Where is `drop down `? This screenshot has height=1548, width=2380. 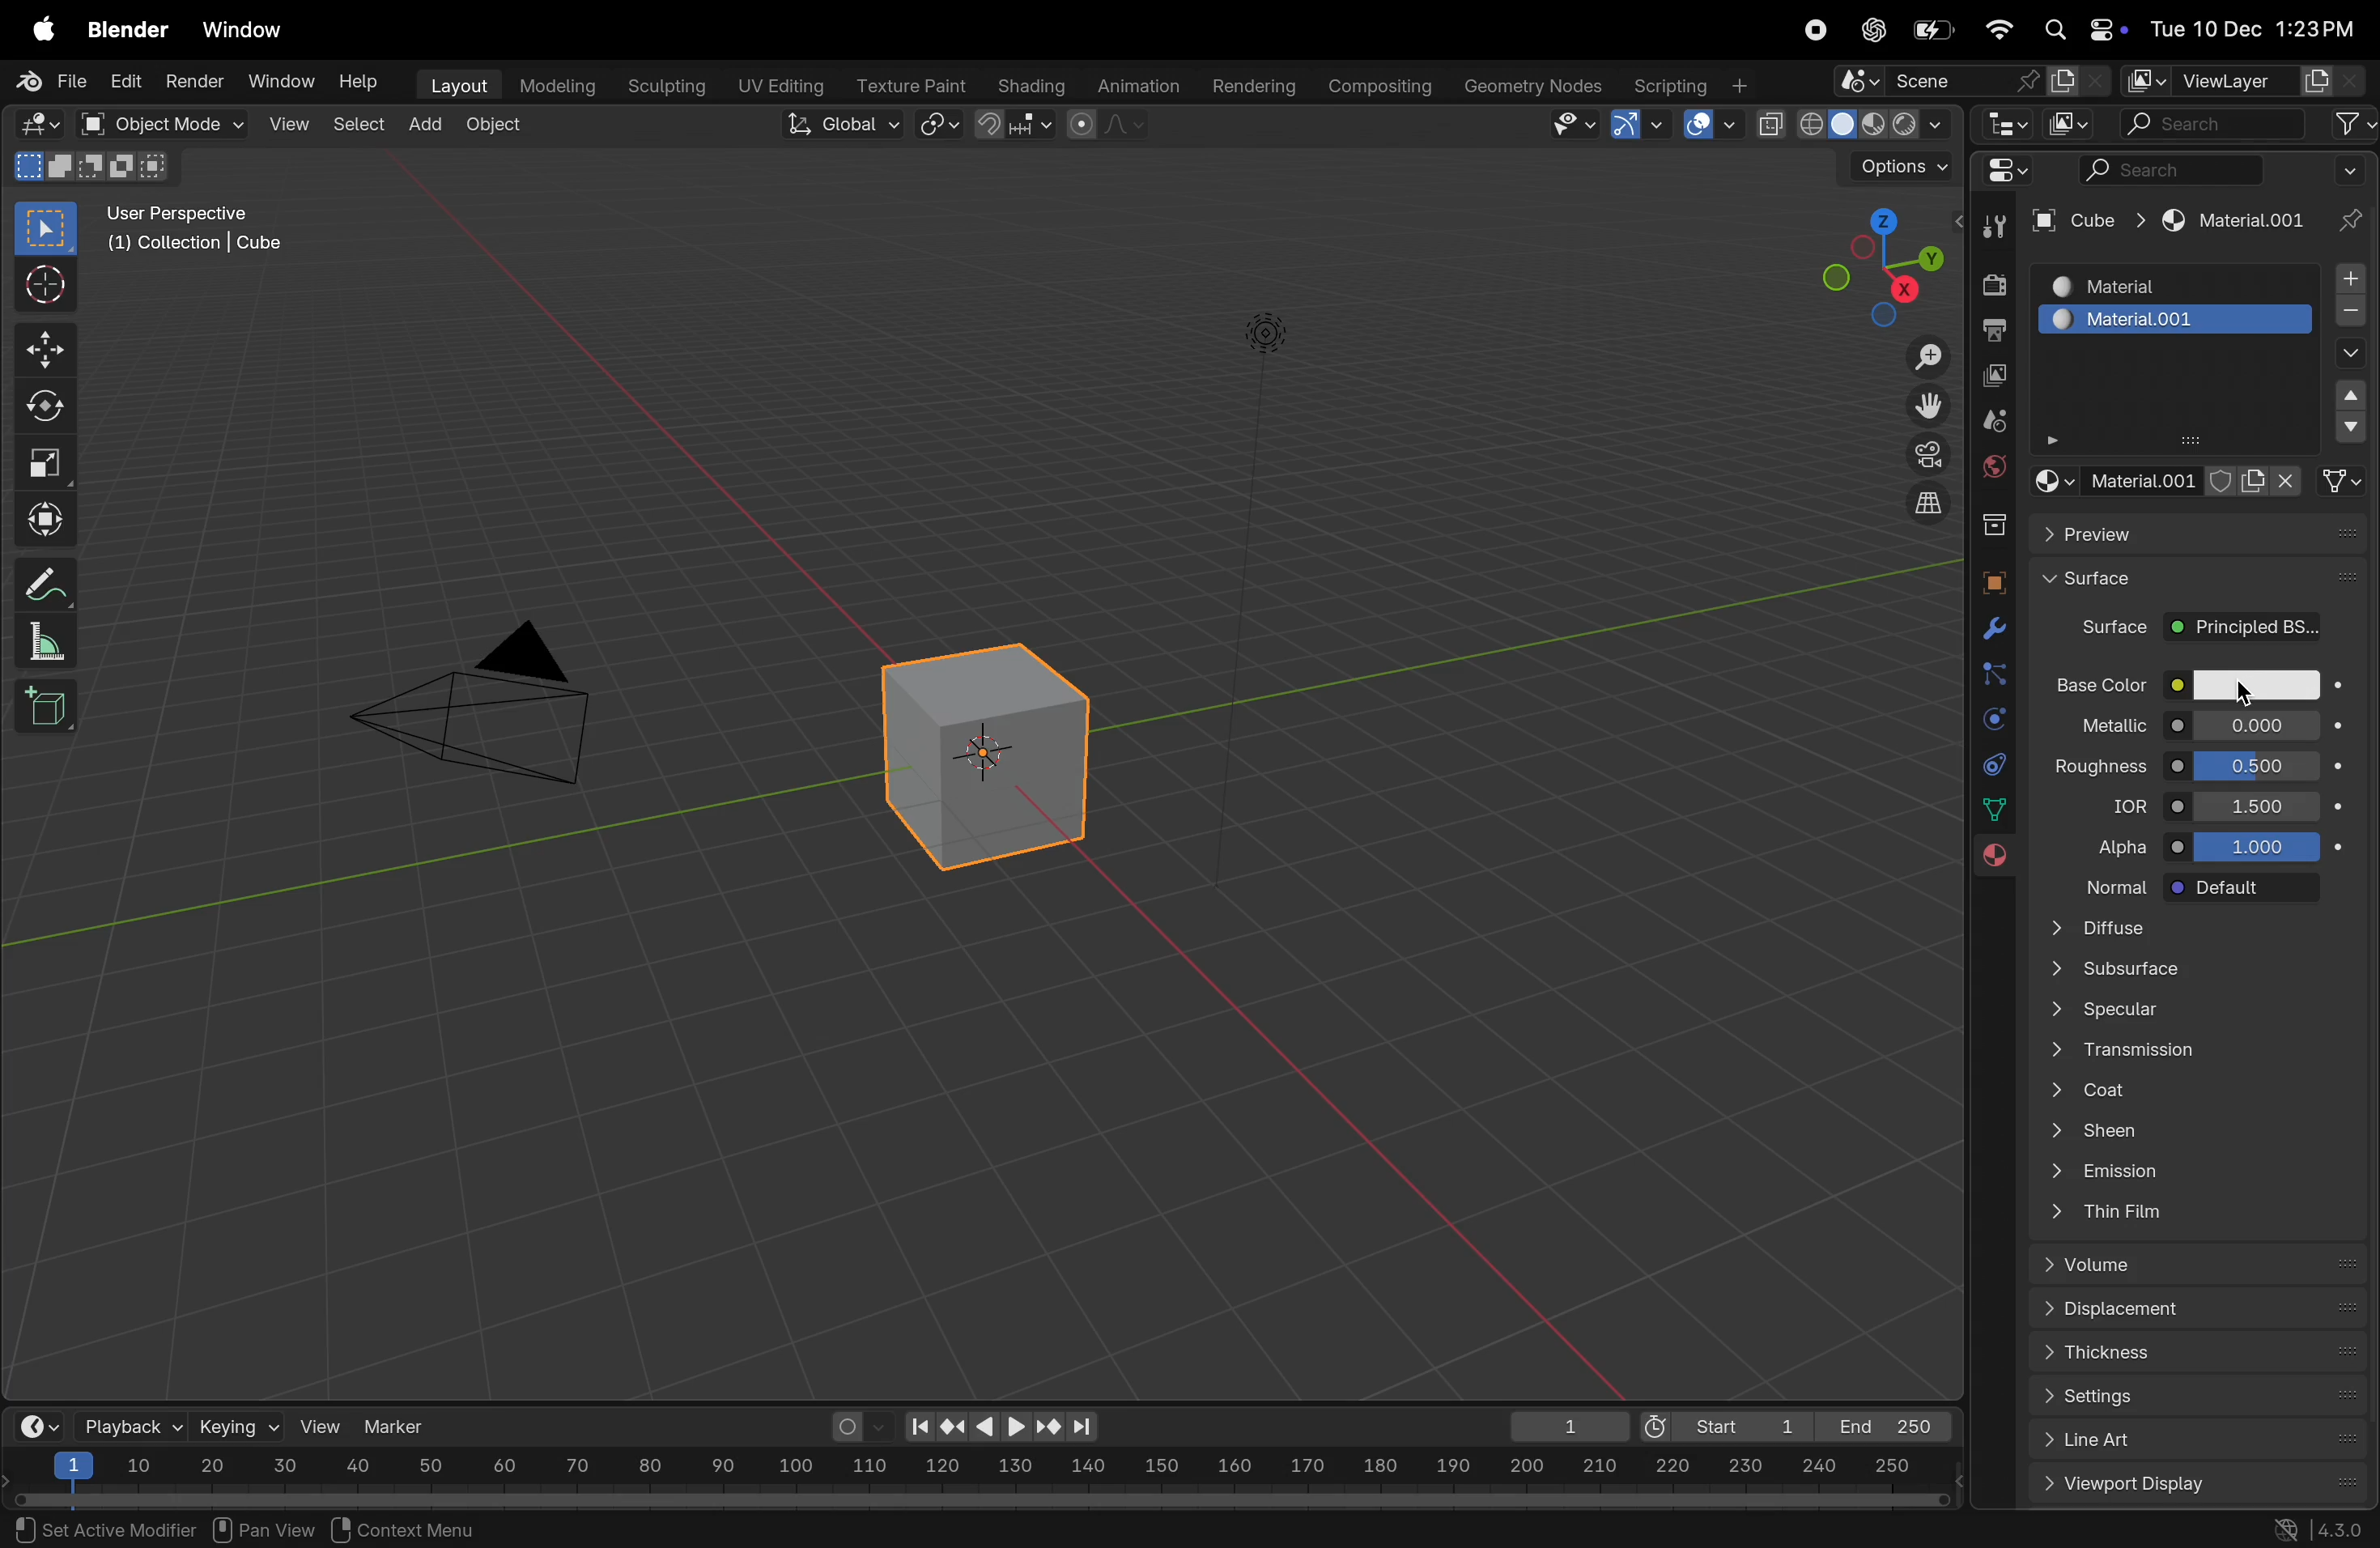 drop down  is located at coordinates (2352, 399).